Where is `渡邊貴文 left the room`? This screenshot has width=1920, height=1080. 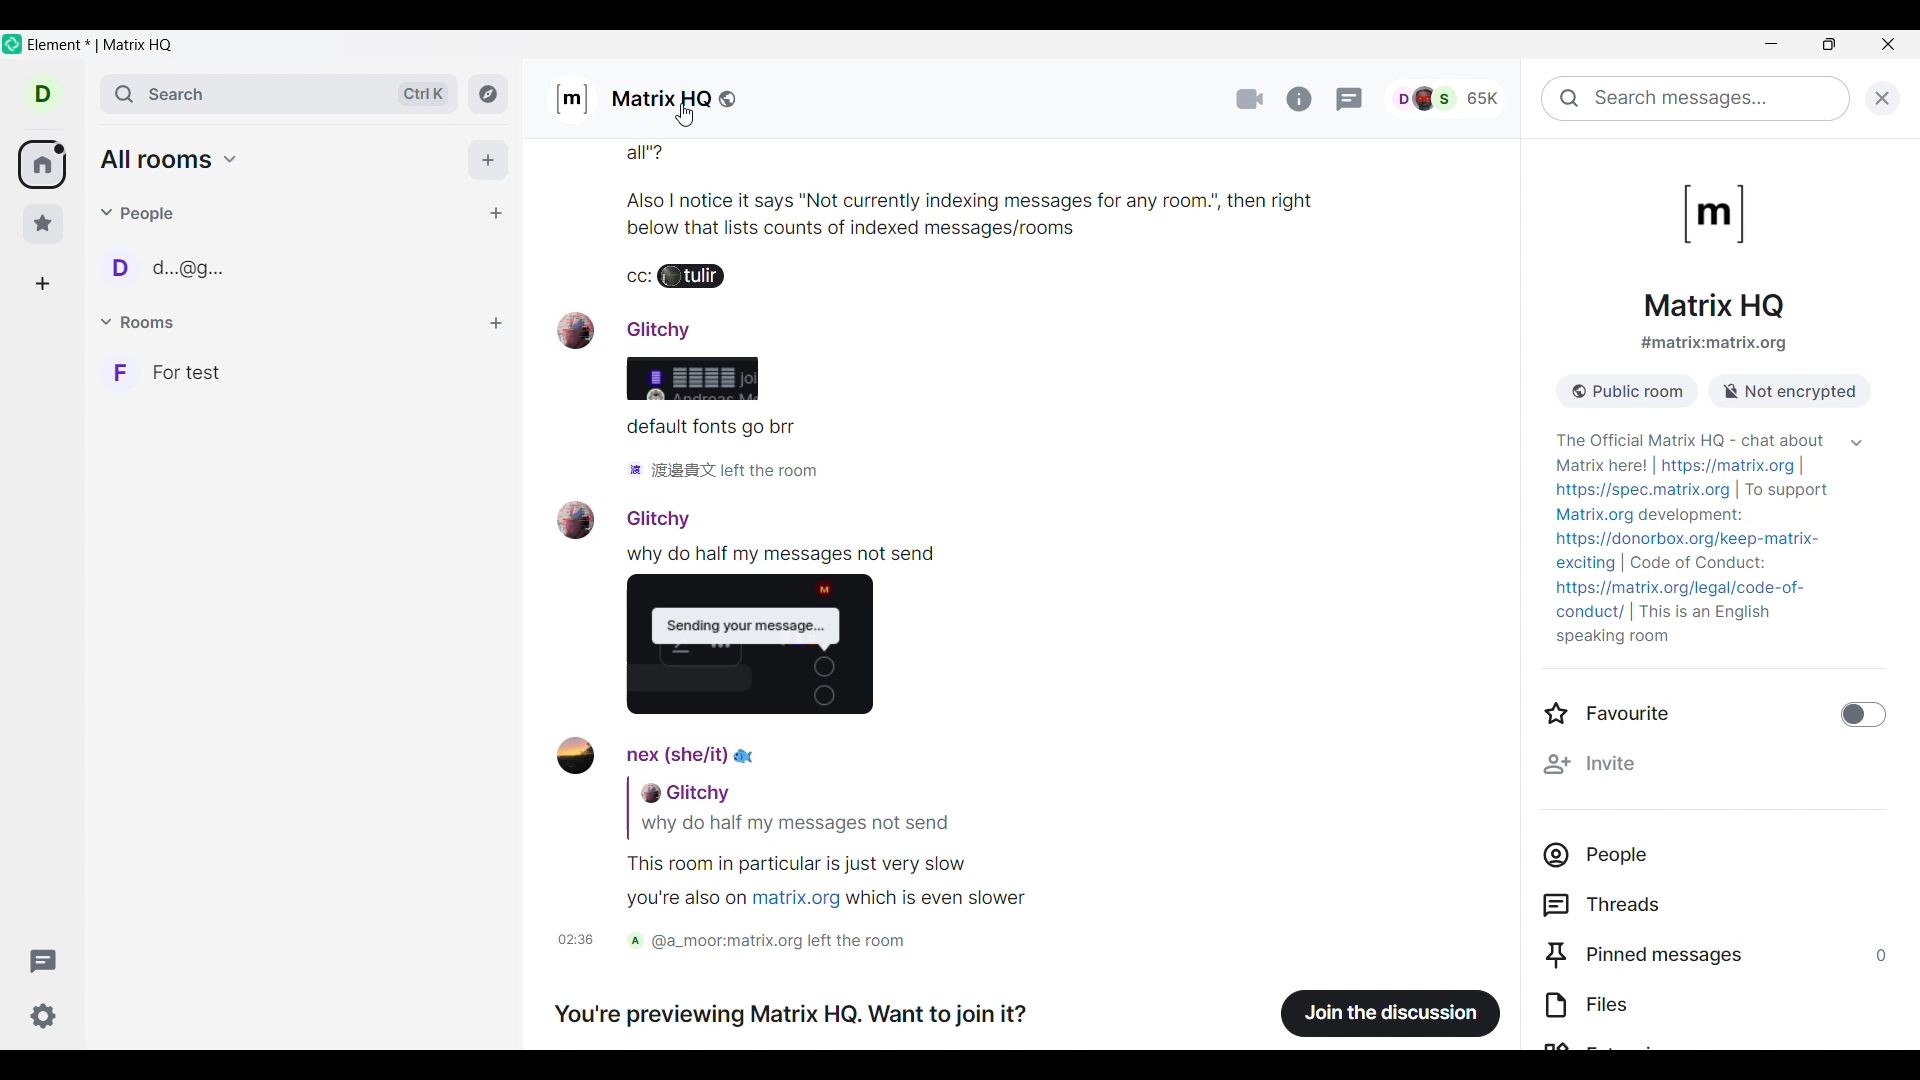 渡邊貴文 left the room is located at coordinates (722, 472).